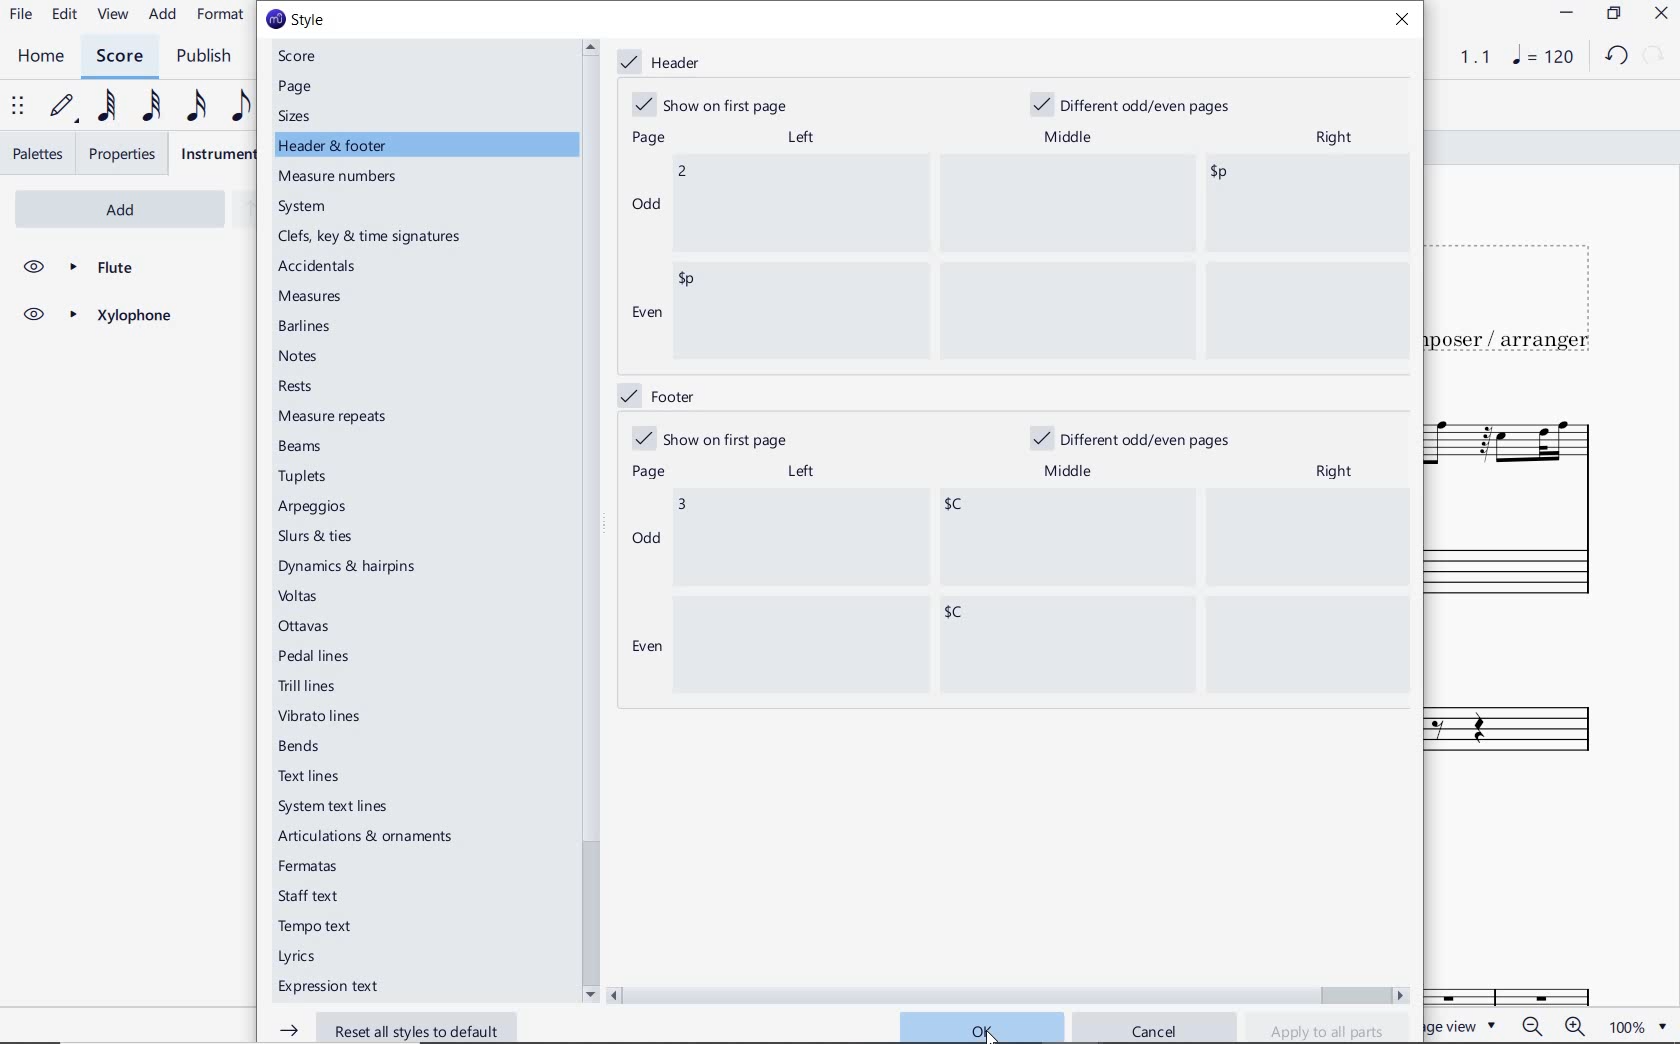 Image resolution: width=1680 pixels, height=1044 pixels. I want to click on fermatas, so click(306, 867).